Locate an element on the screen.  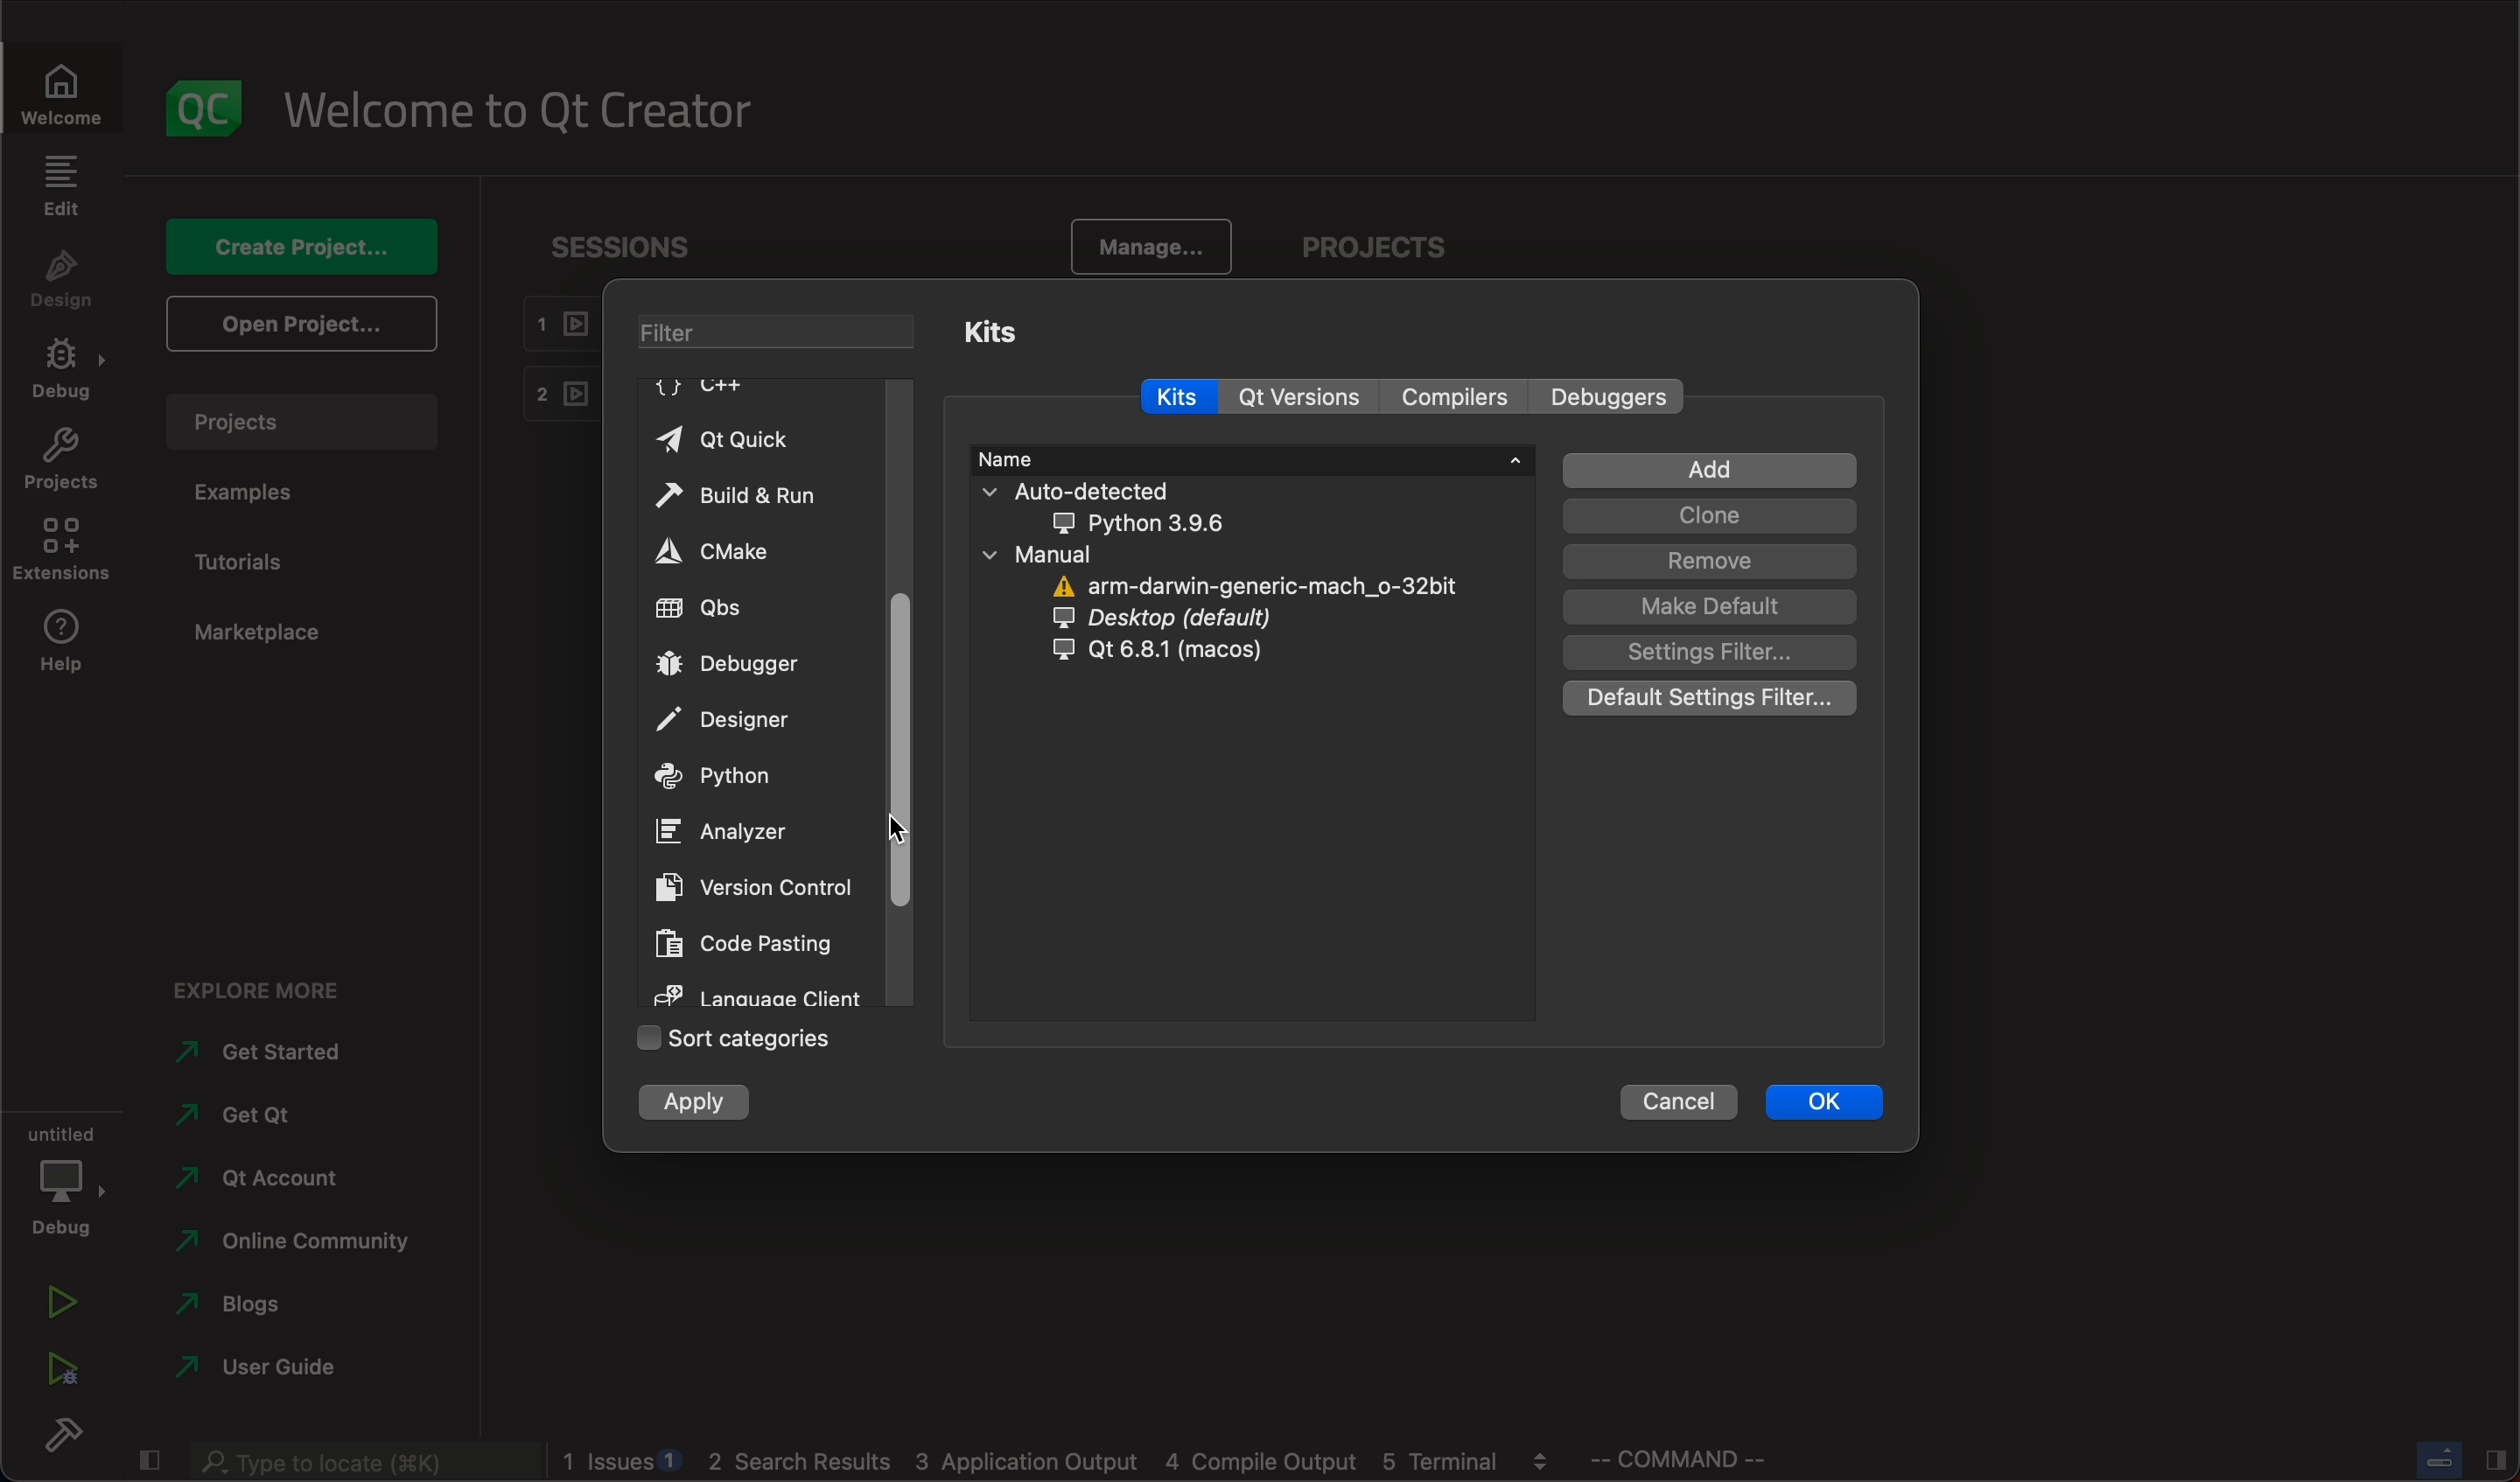
open is located at coordinates (307, 324).